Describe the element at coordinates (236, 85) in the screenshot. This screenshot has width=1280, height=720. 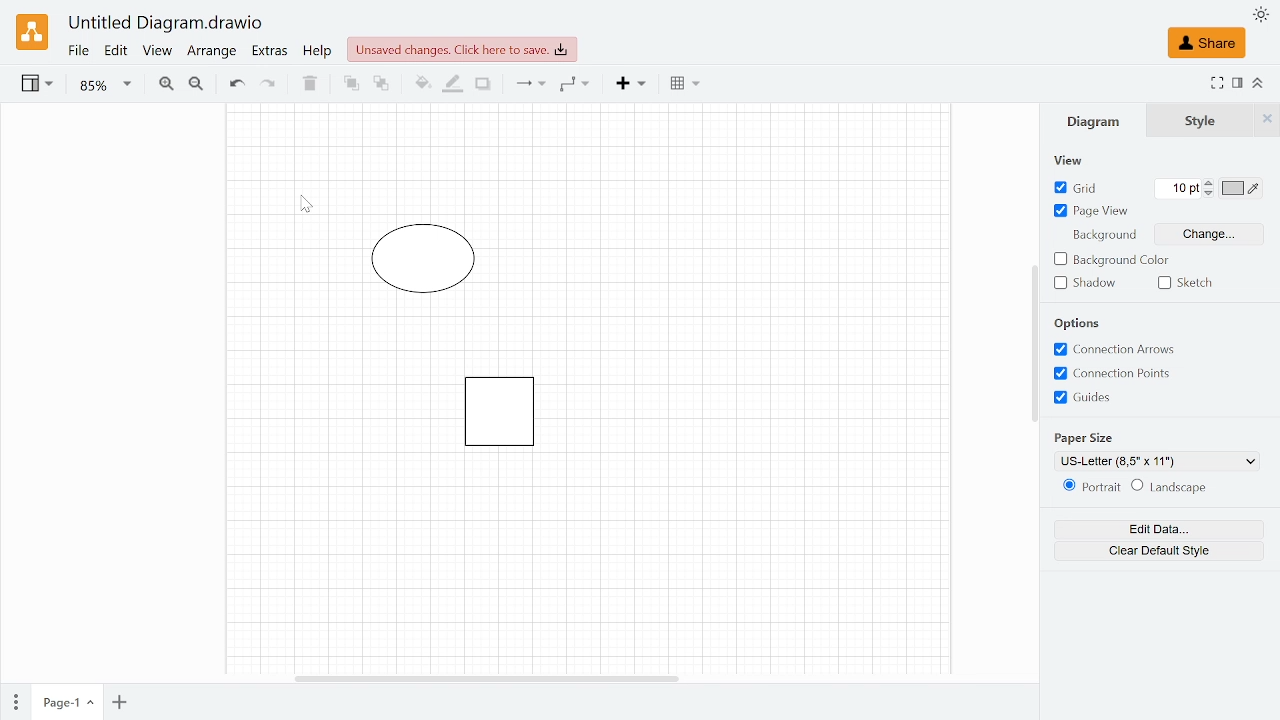
I see `Undo` at that location.